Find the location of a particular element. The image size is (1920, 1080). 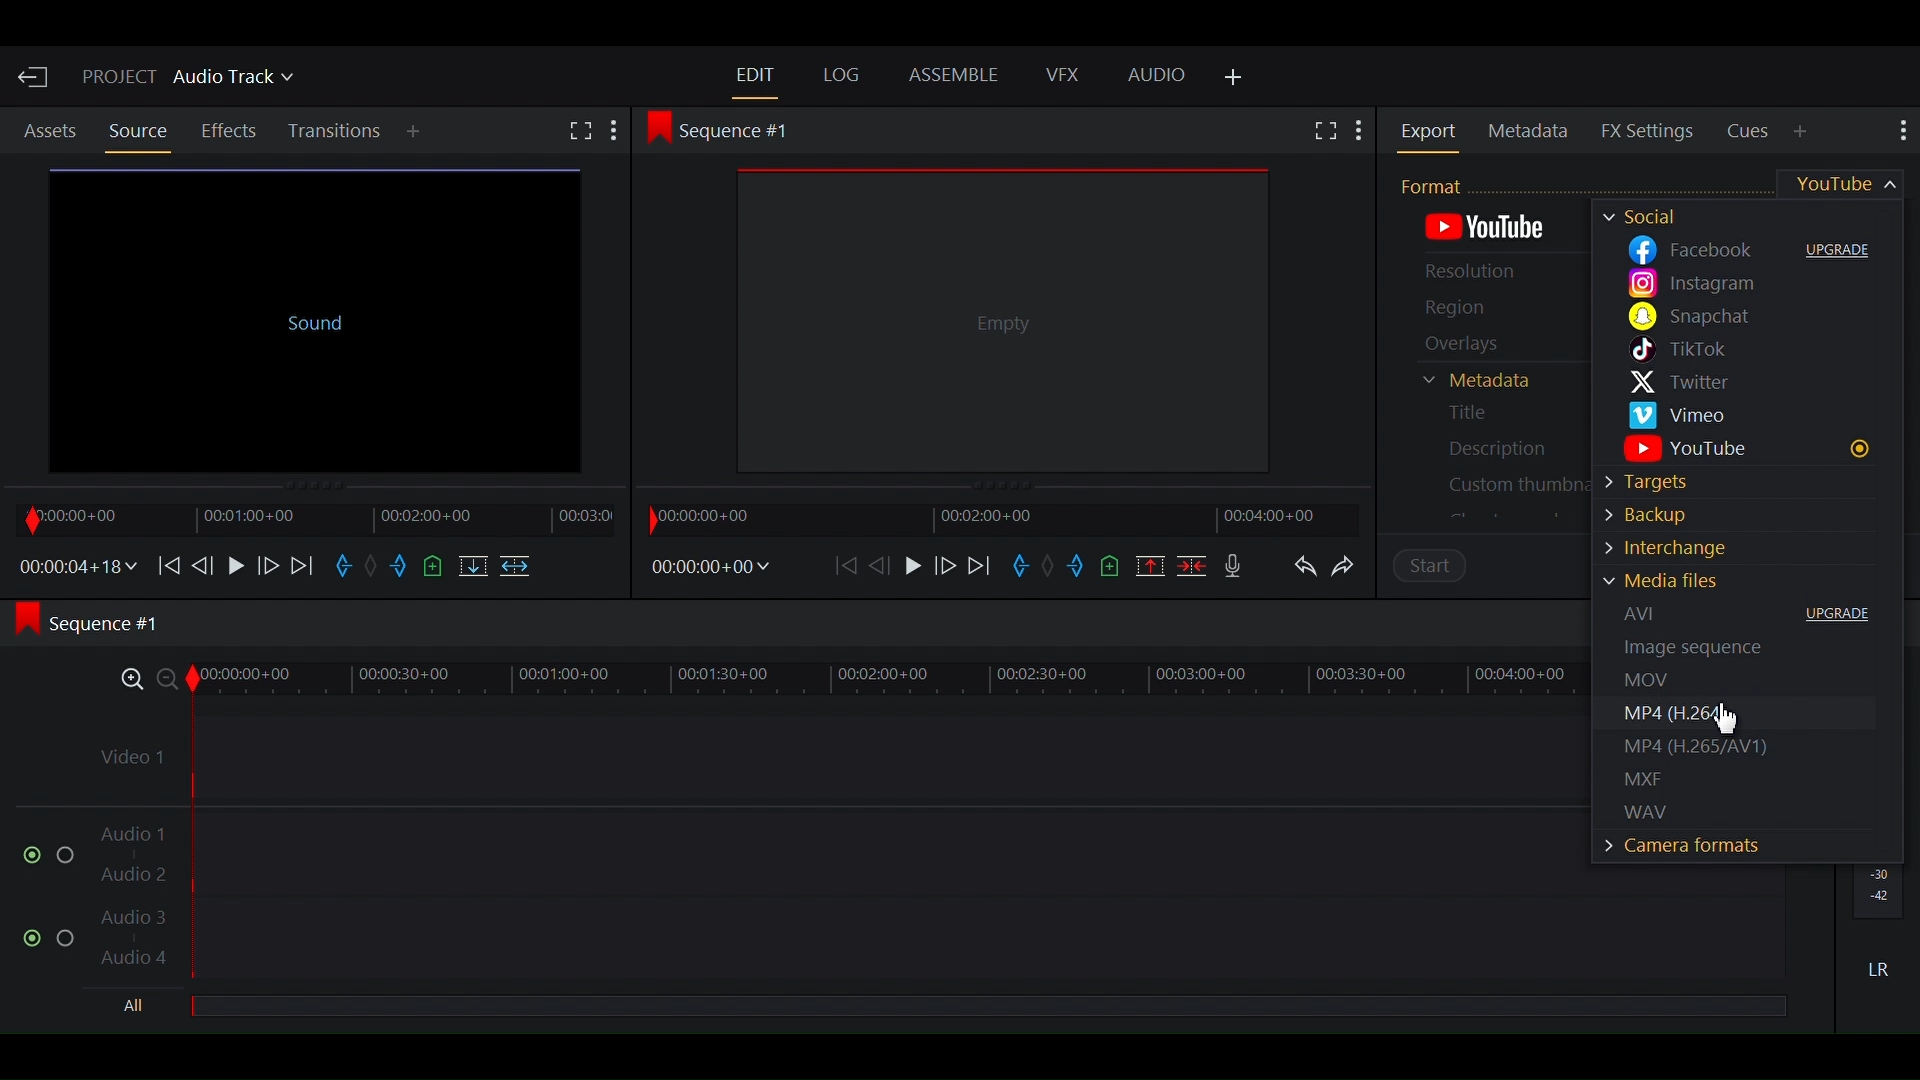

Default Export Format is located at coordinates (1493, 230).